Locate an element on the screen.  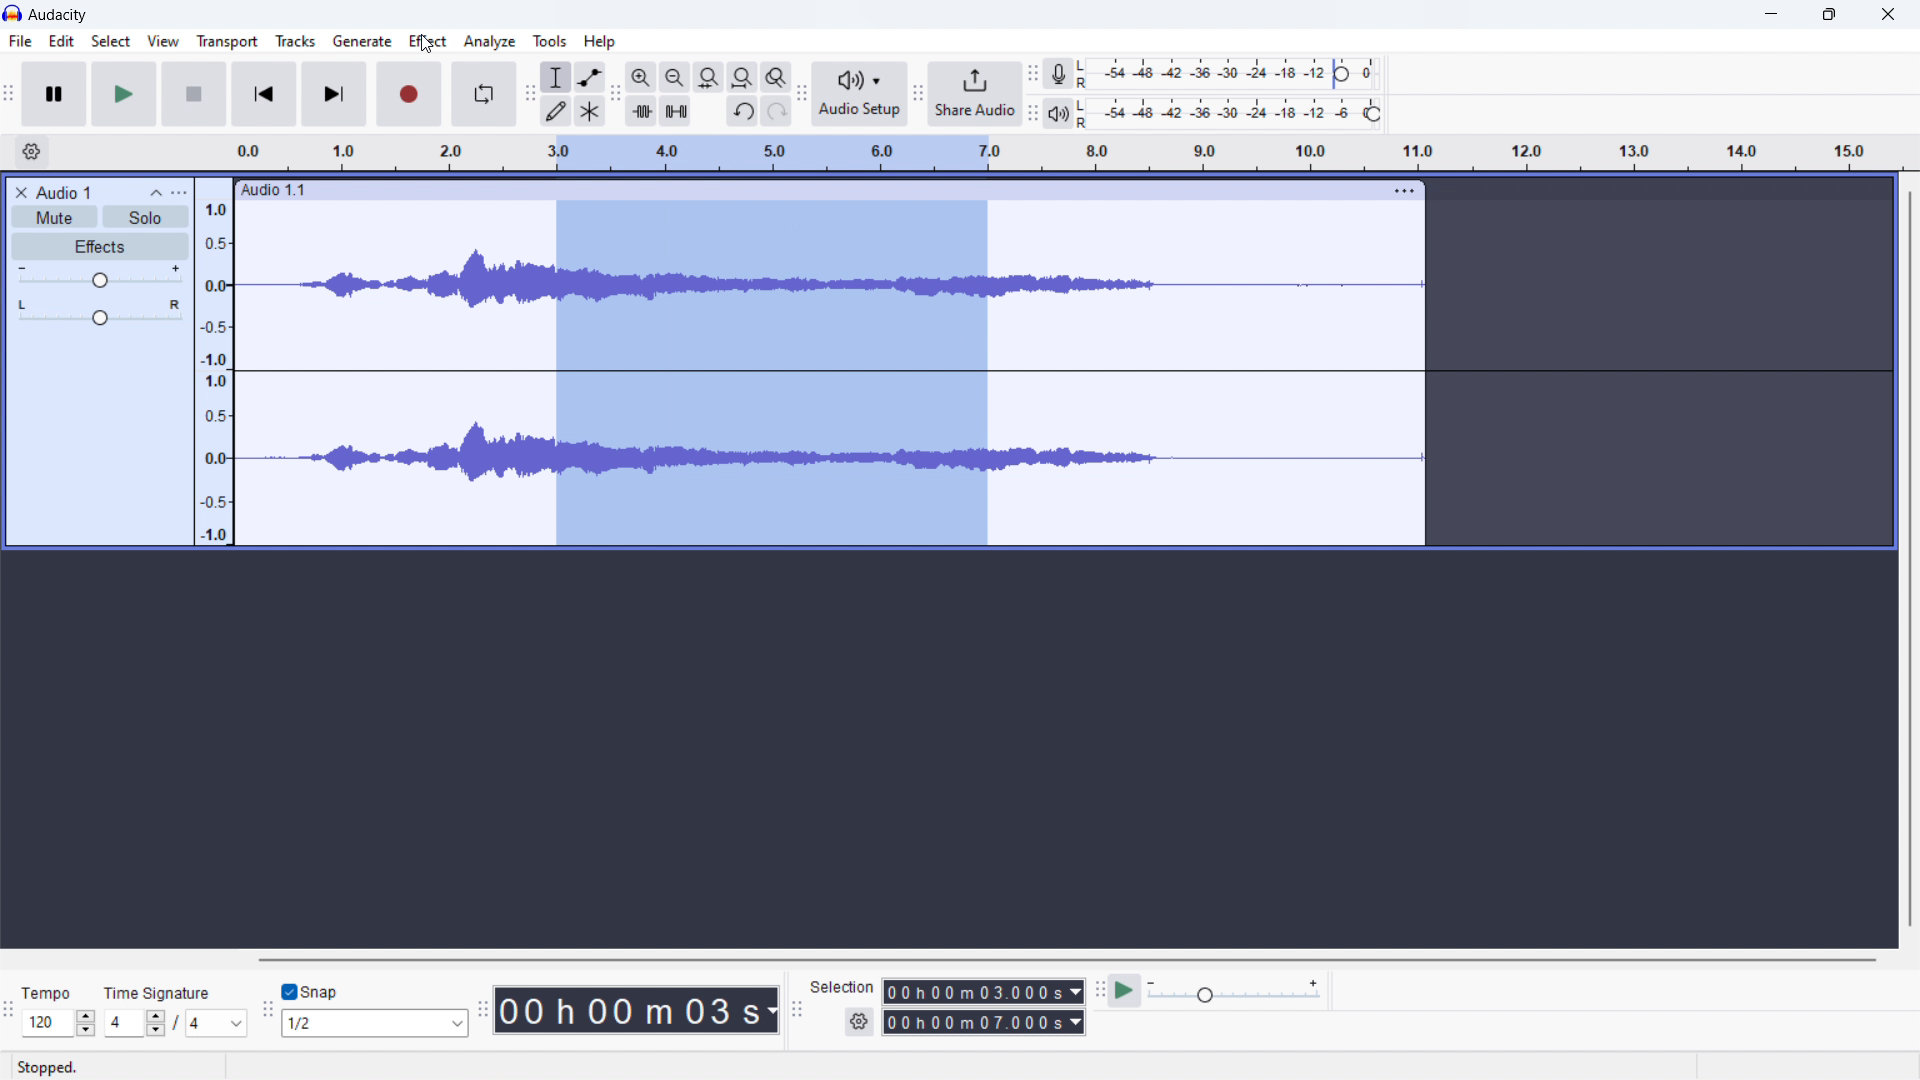
audio setup toolbar is located at coordinates (802, 94).